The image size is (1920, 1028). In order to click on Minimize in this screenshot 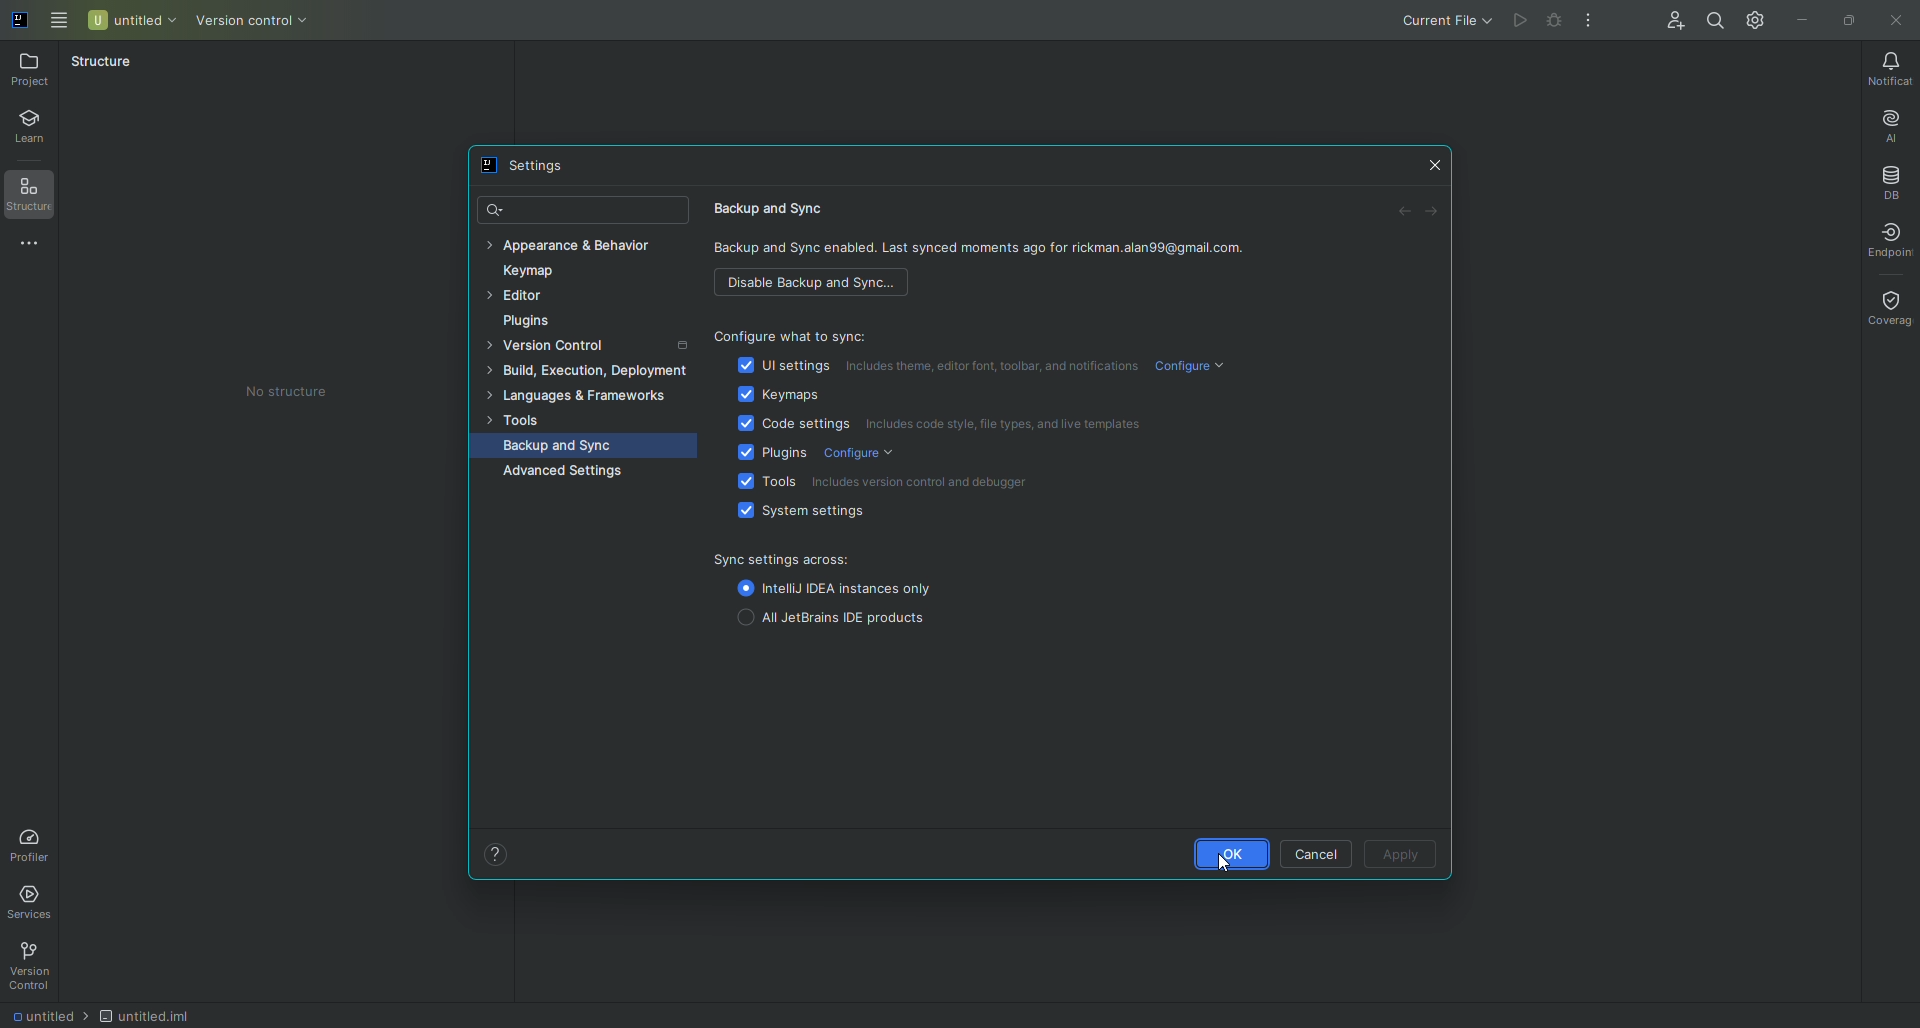, I will do `click(1801, 18)`.